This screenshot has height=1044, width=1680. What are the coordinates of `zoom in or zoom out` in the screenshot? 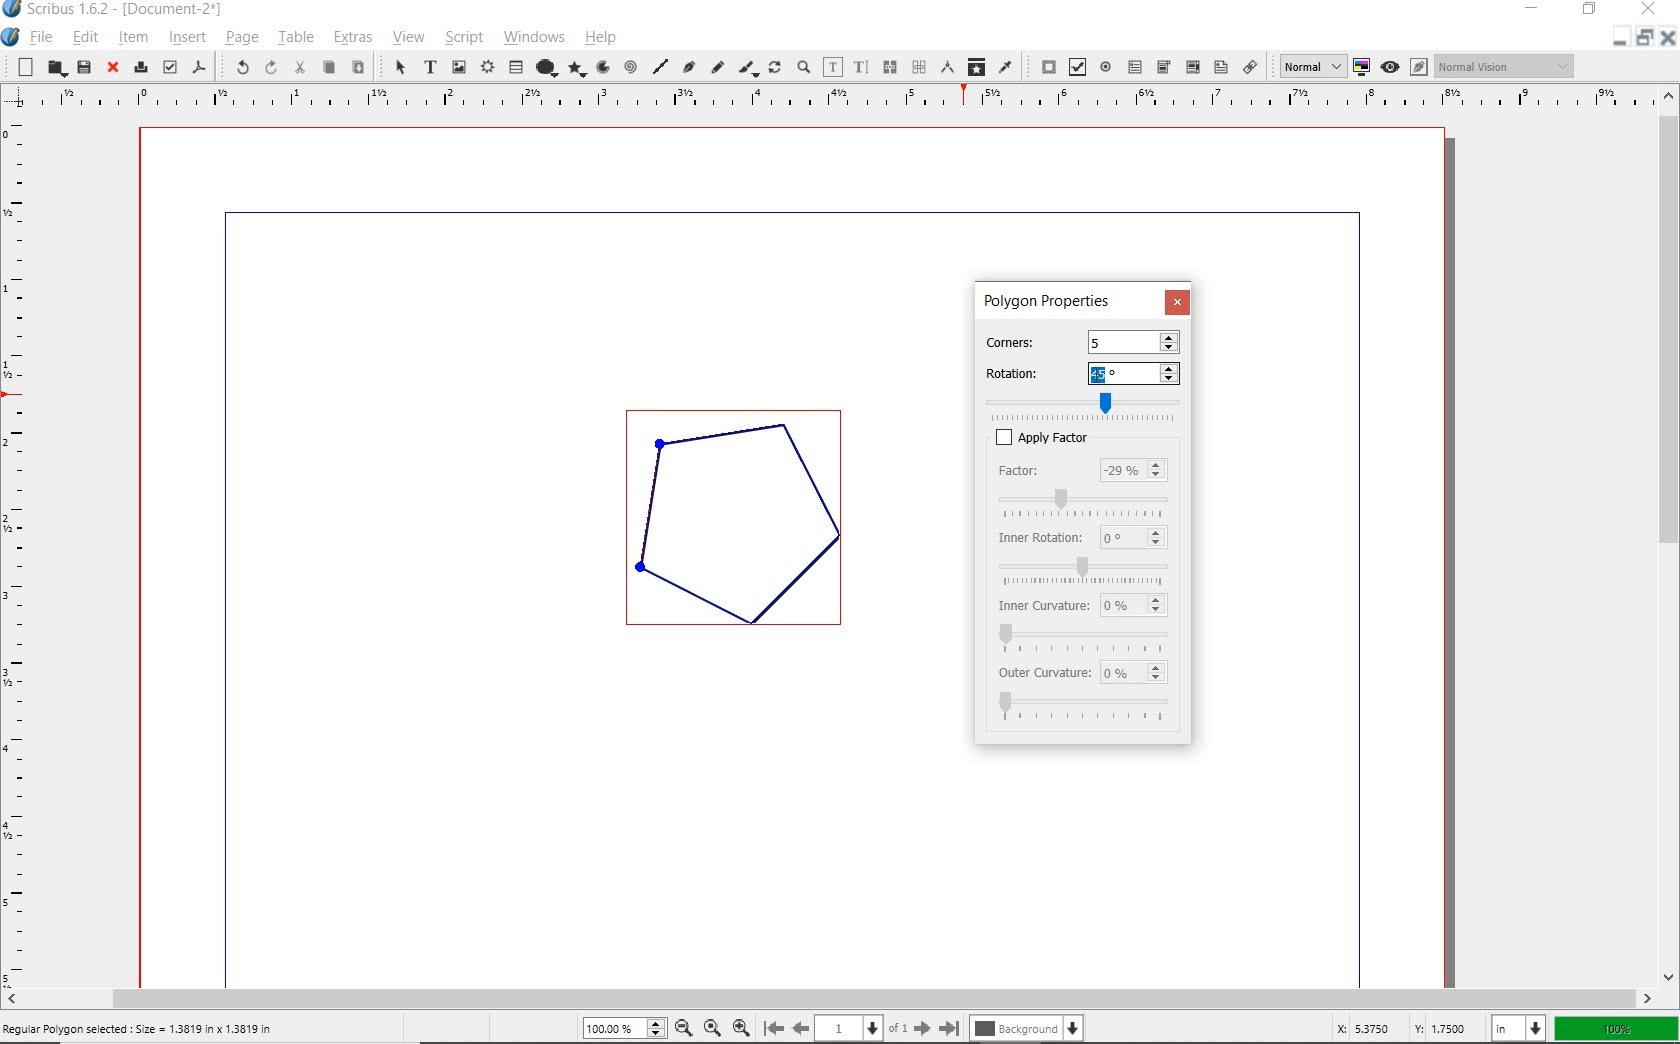 It's located at (803, 66).